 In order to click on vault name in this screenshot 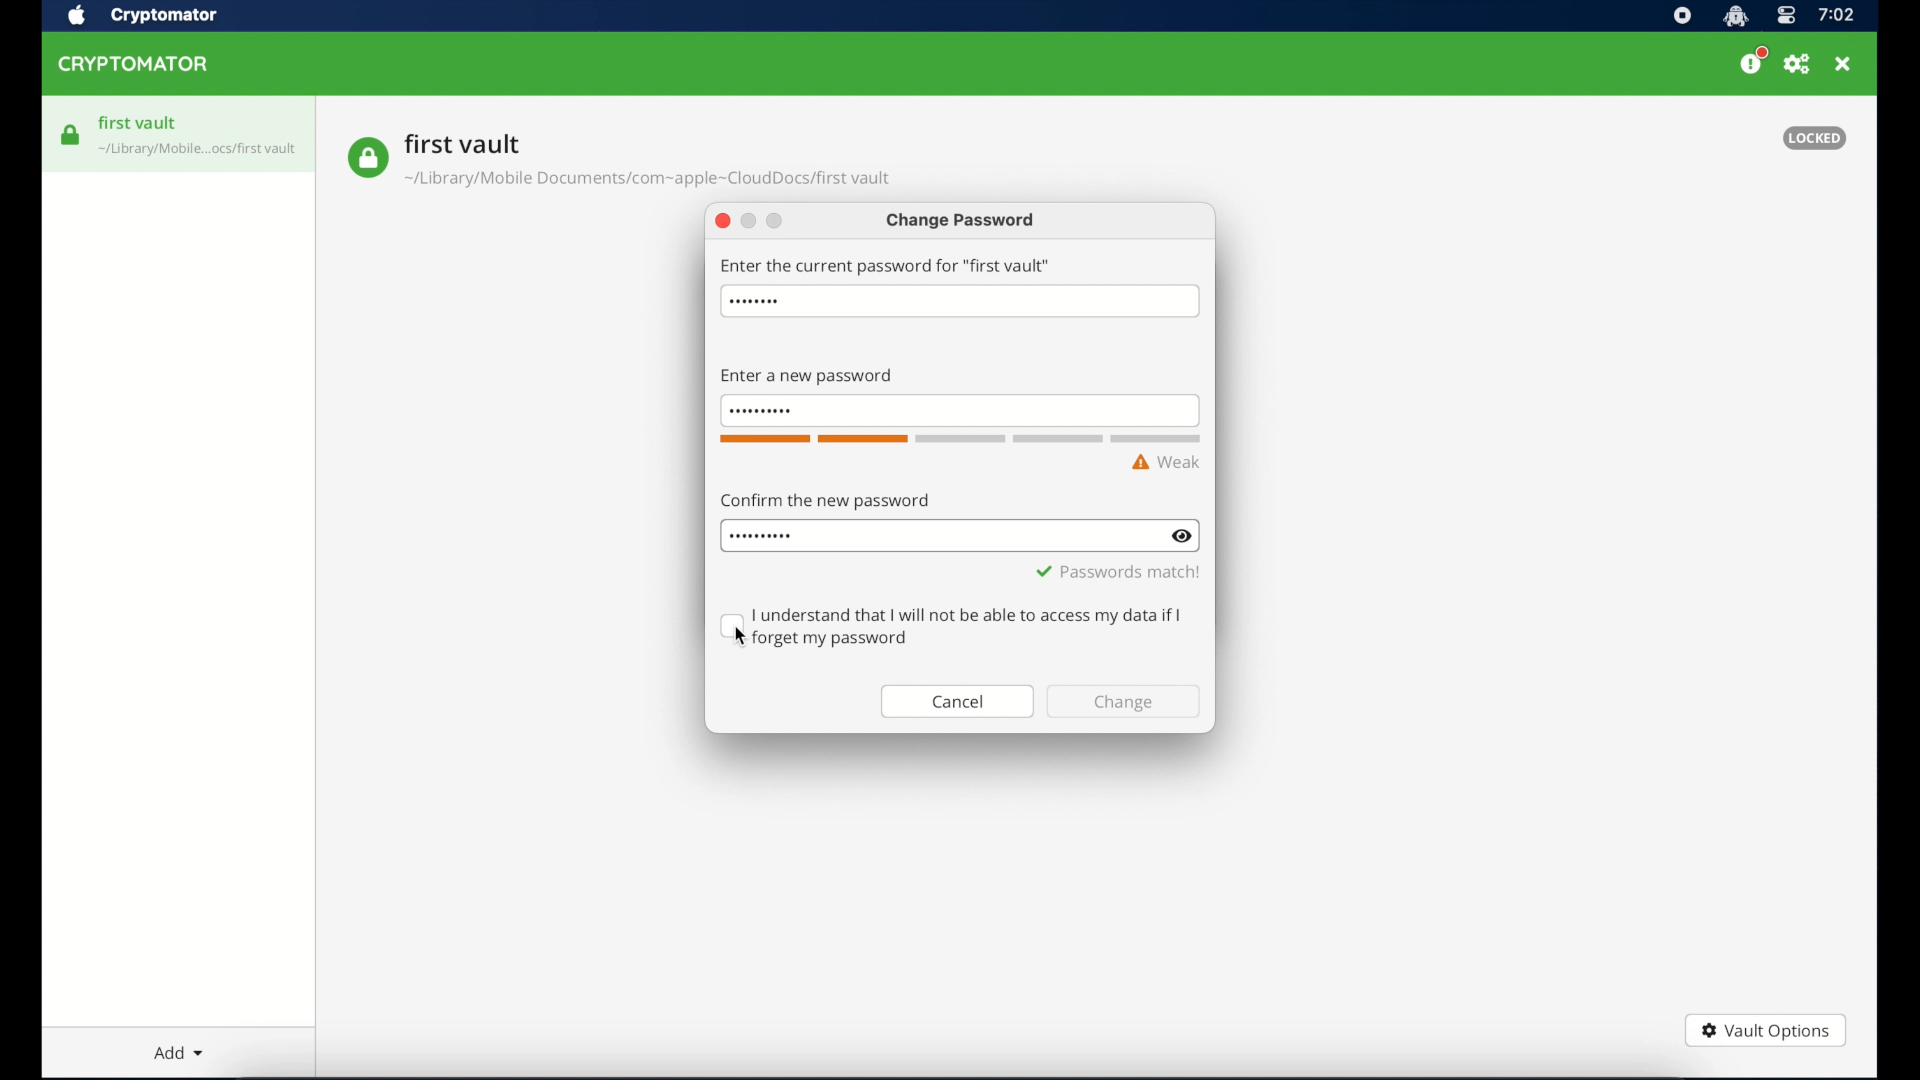, I will do `click(463, 143)`.